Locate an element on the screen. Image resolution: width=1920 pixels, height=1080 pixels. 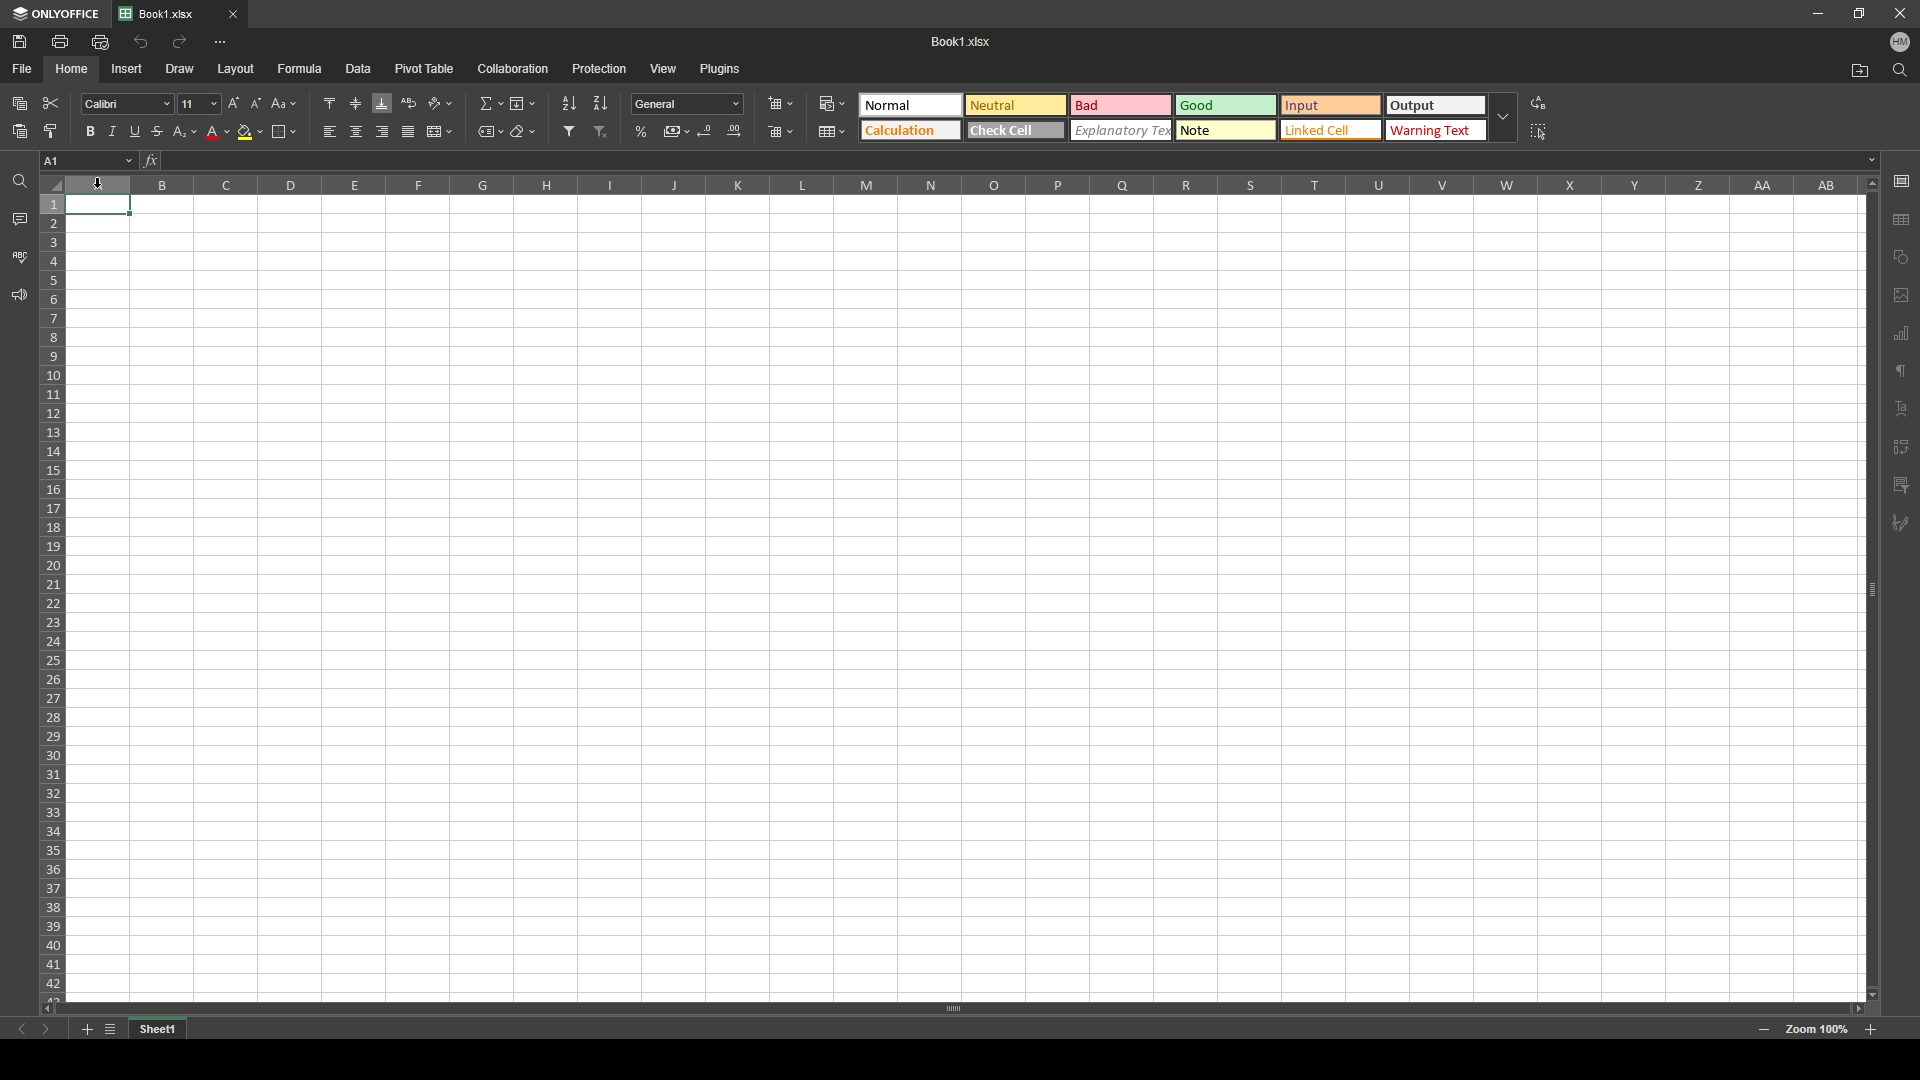
cell columns is located at coordinates (960, 184).